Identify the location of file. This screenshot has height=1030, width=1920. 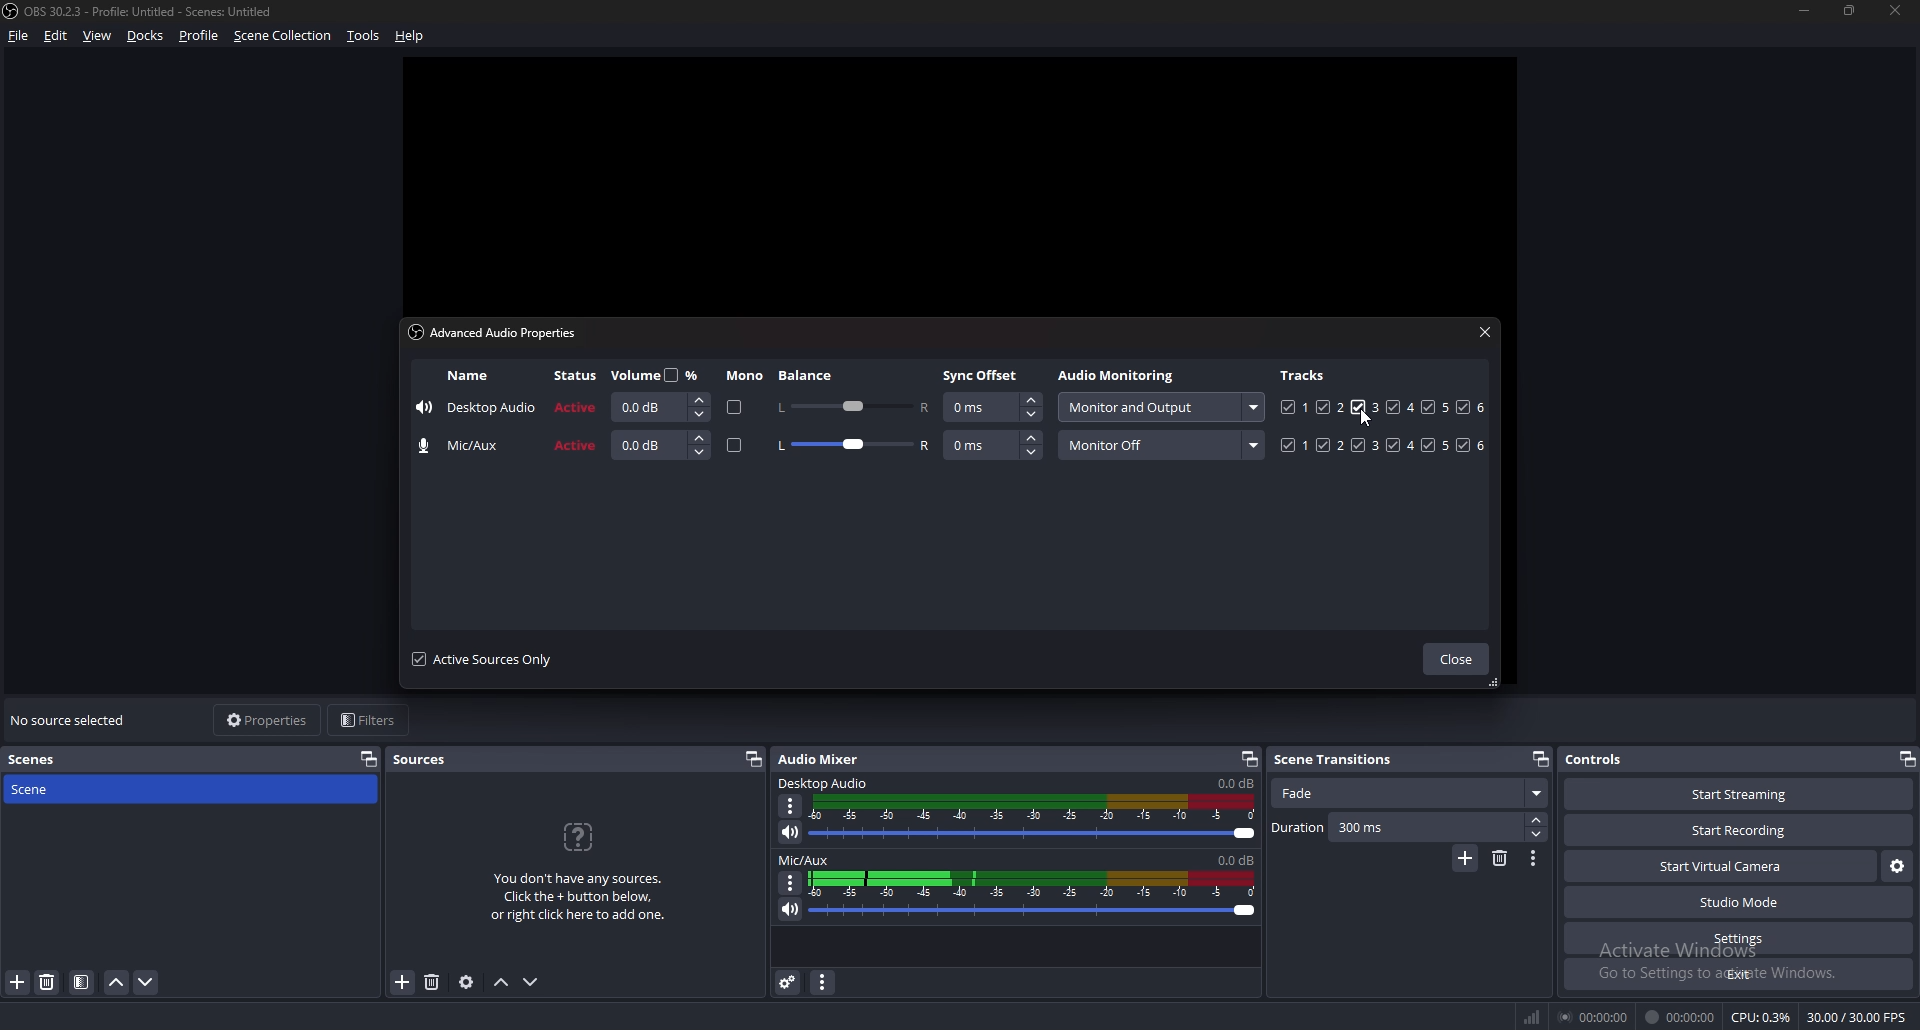
(20, 36).